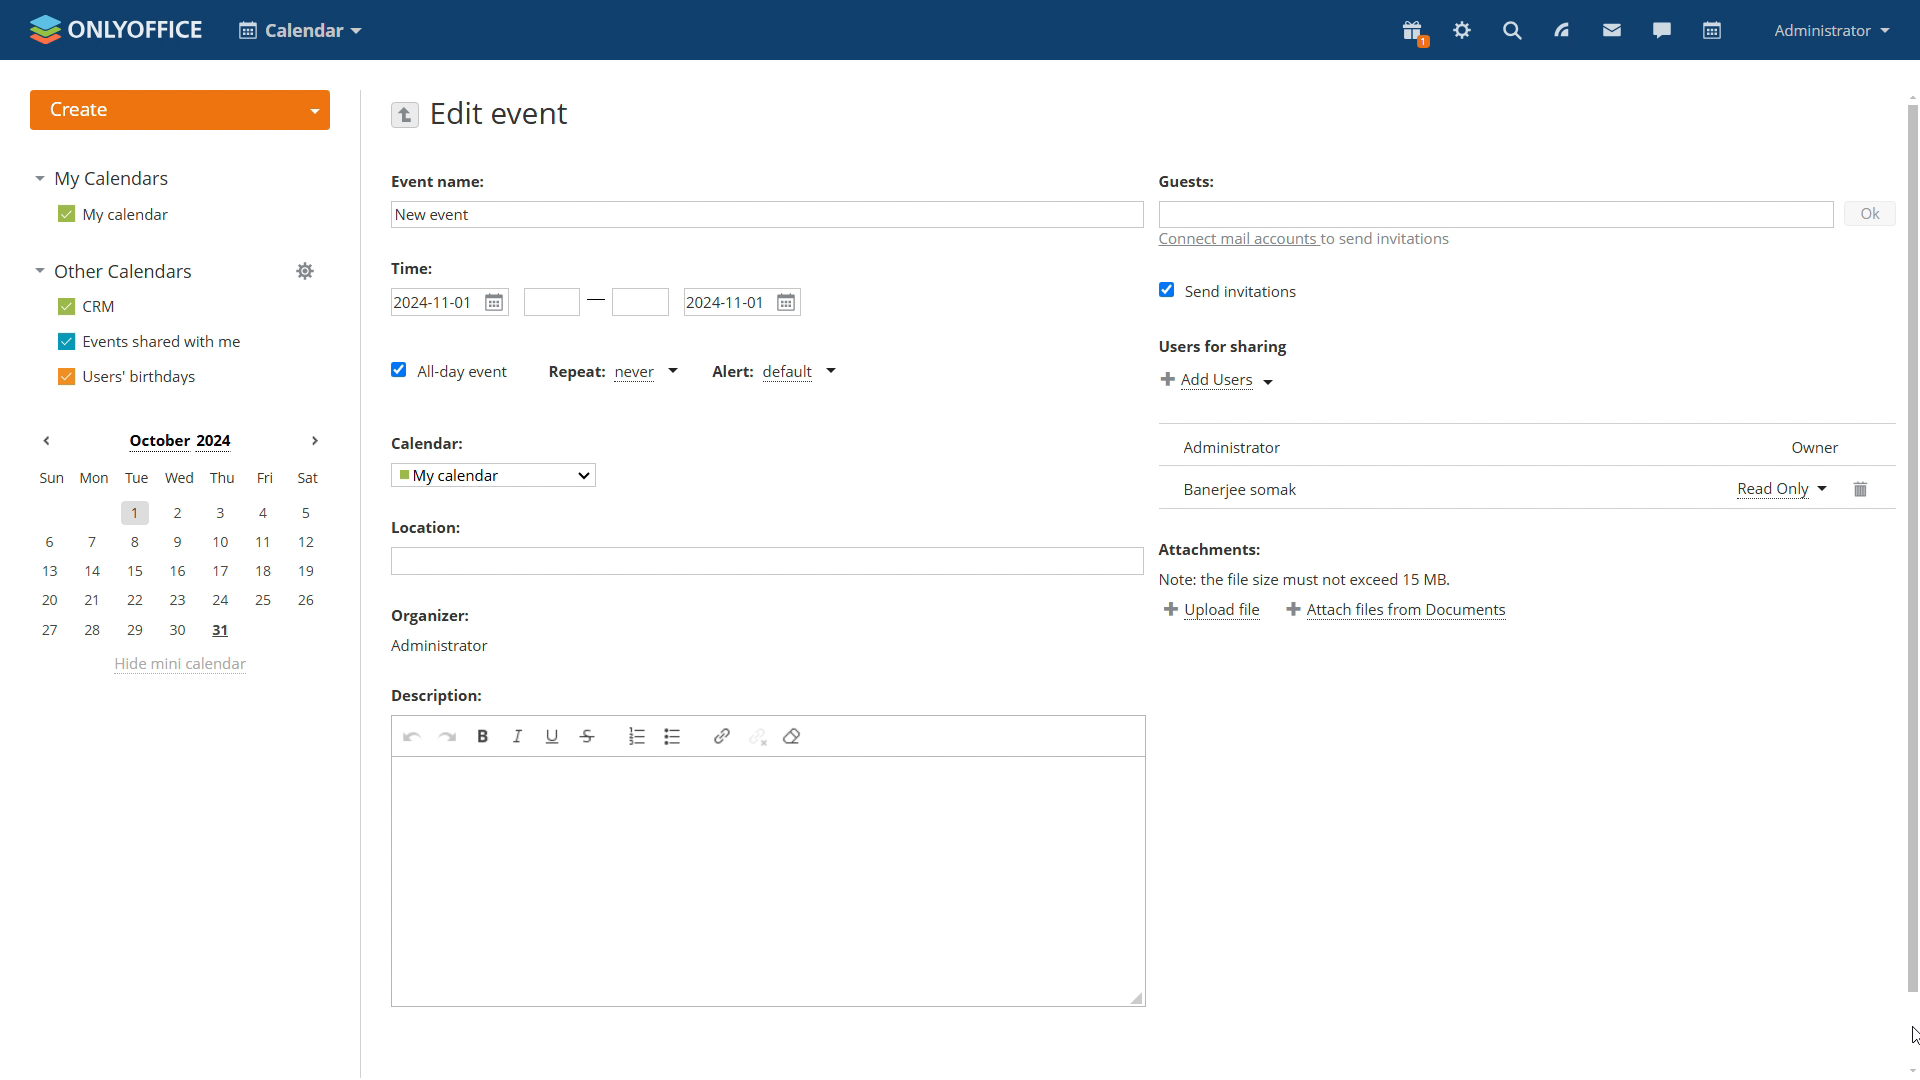 The width and height of the screenshot is (1920, 1080). What do you see at coordinates (180, 110) in the screenshot?
I see `create` at bounding box center [180, 110].